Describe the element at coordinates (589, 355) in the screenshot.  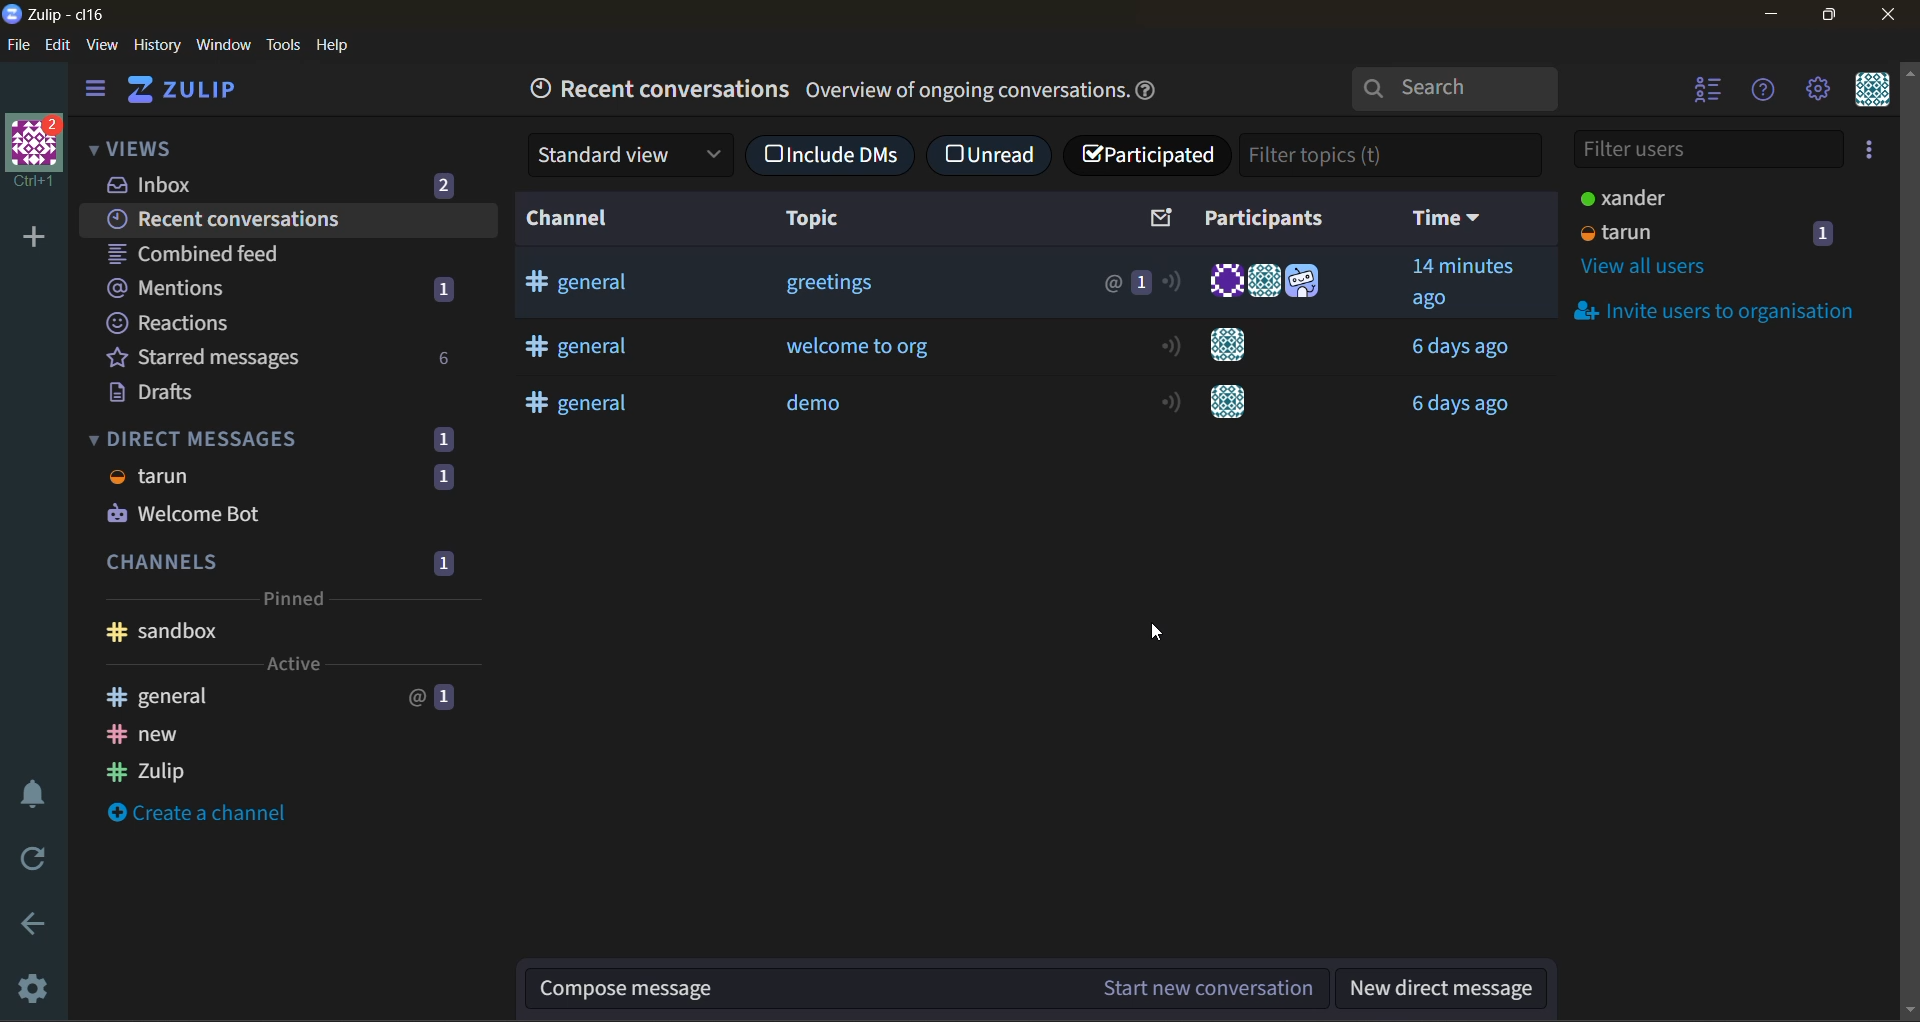
I see `general` at that location.